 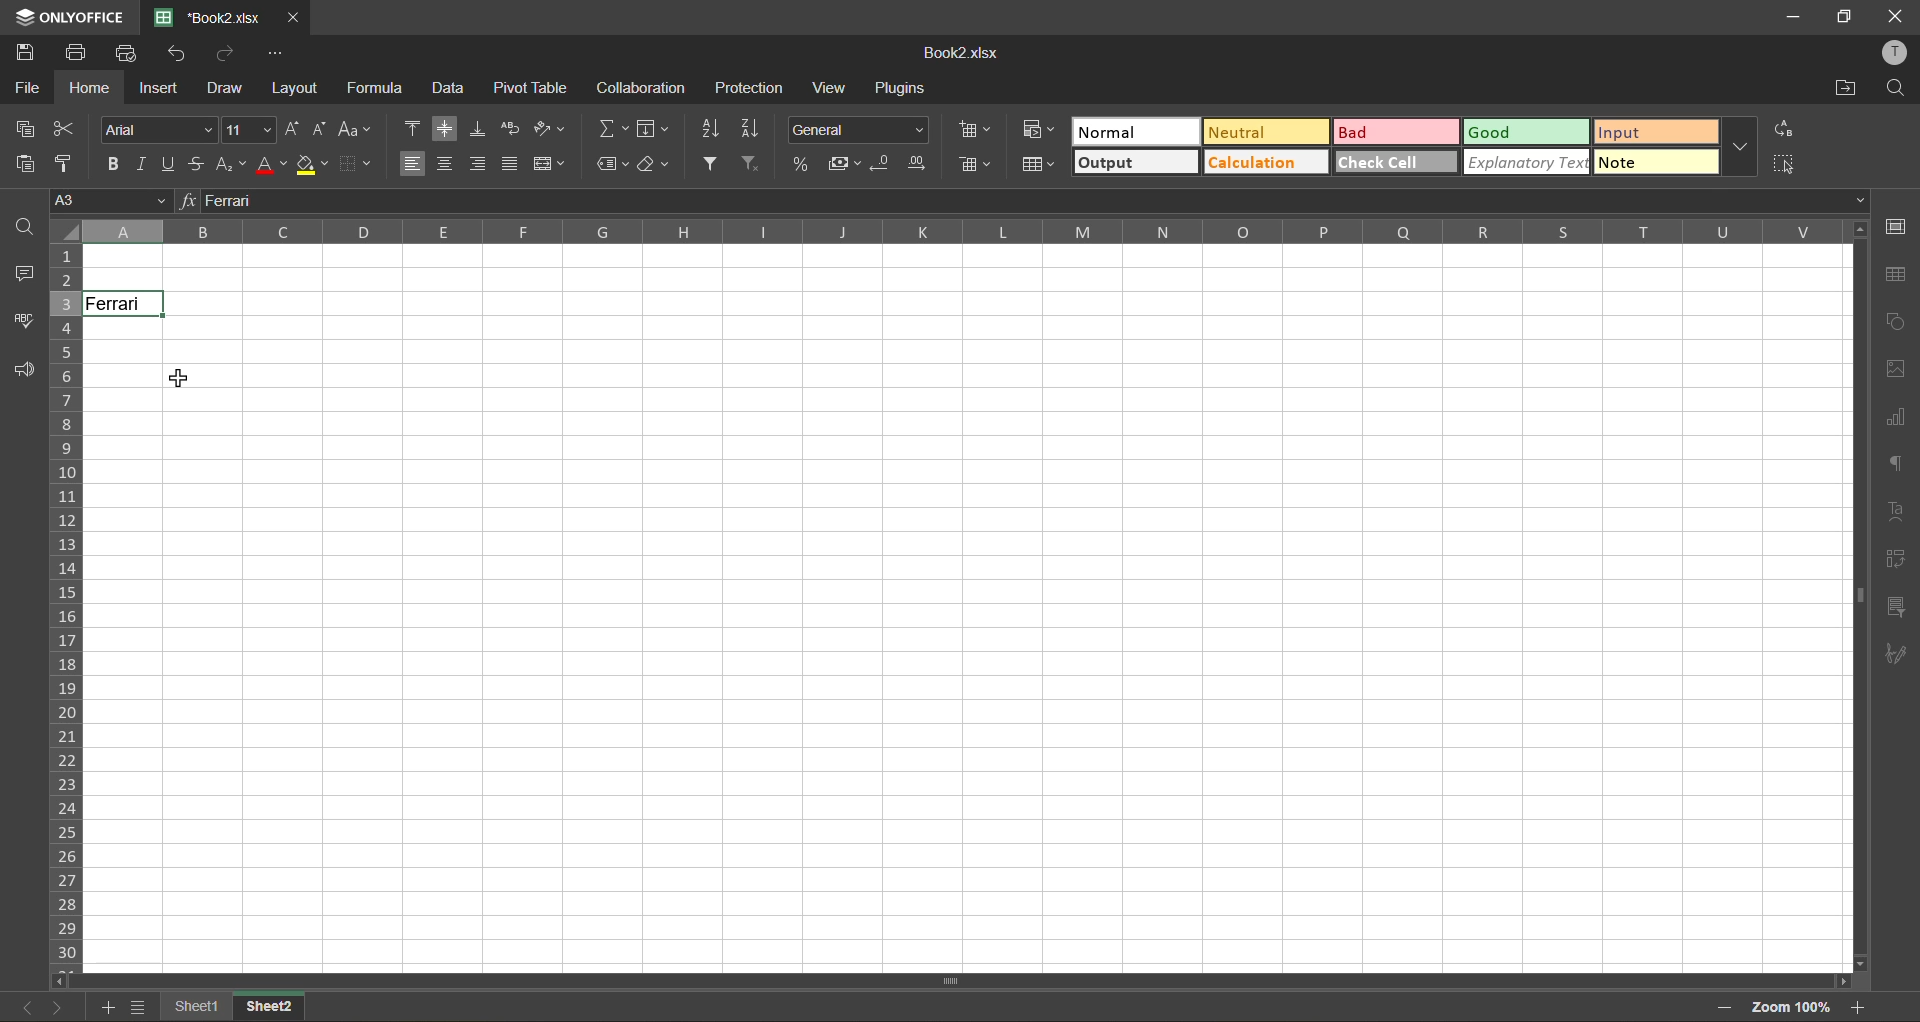 I want to click on output, so click(x=1136, y=162).